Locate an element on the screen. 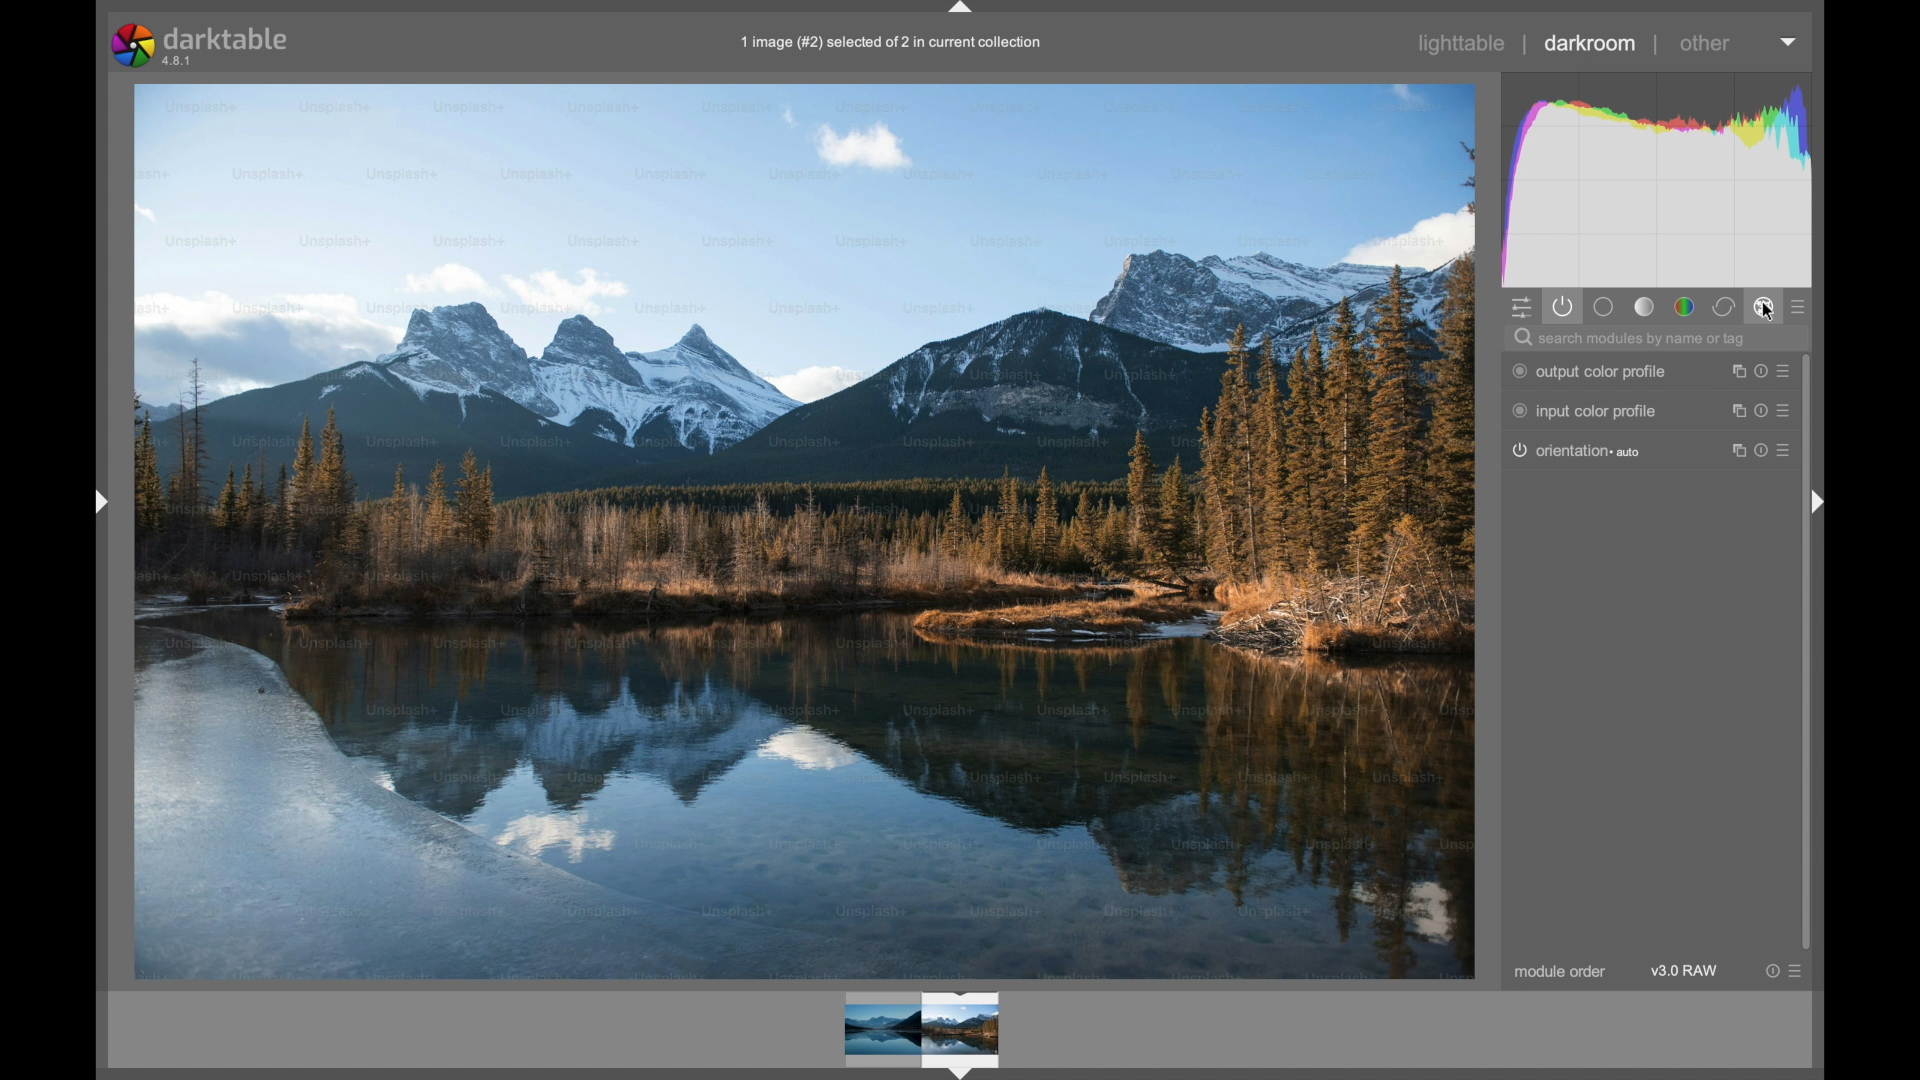 The width and height of the screenshot is (1920, 1080). input color profile is located at coordinates (1586, 412).